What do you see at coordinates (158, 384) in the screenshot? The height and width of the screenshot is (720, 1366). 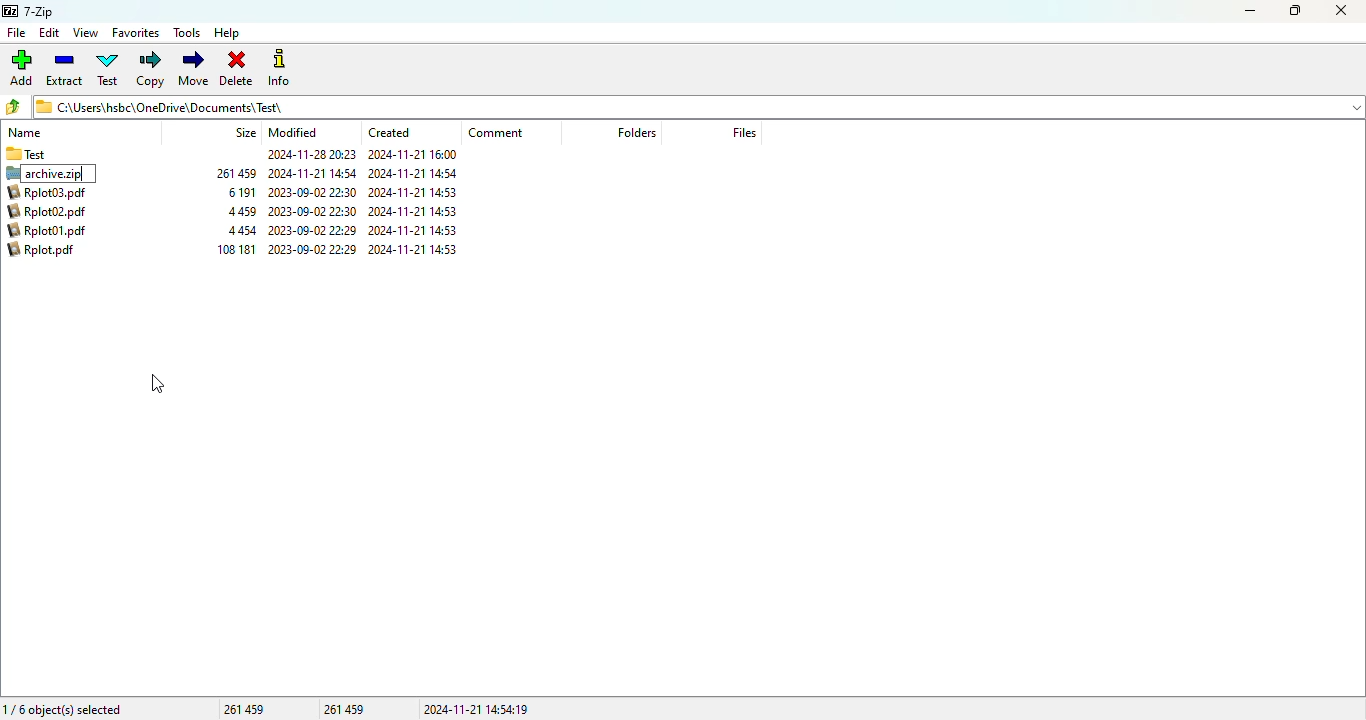 I see `cursor` at bounding box center [158, 384].